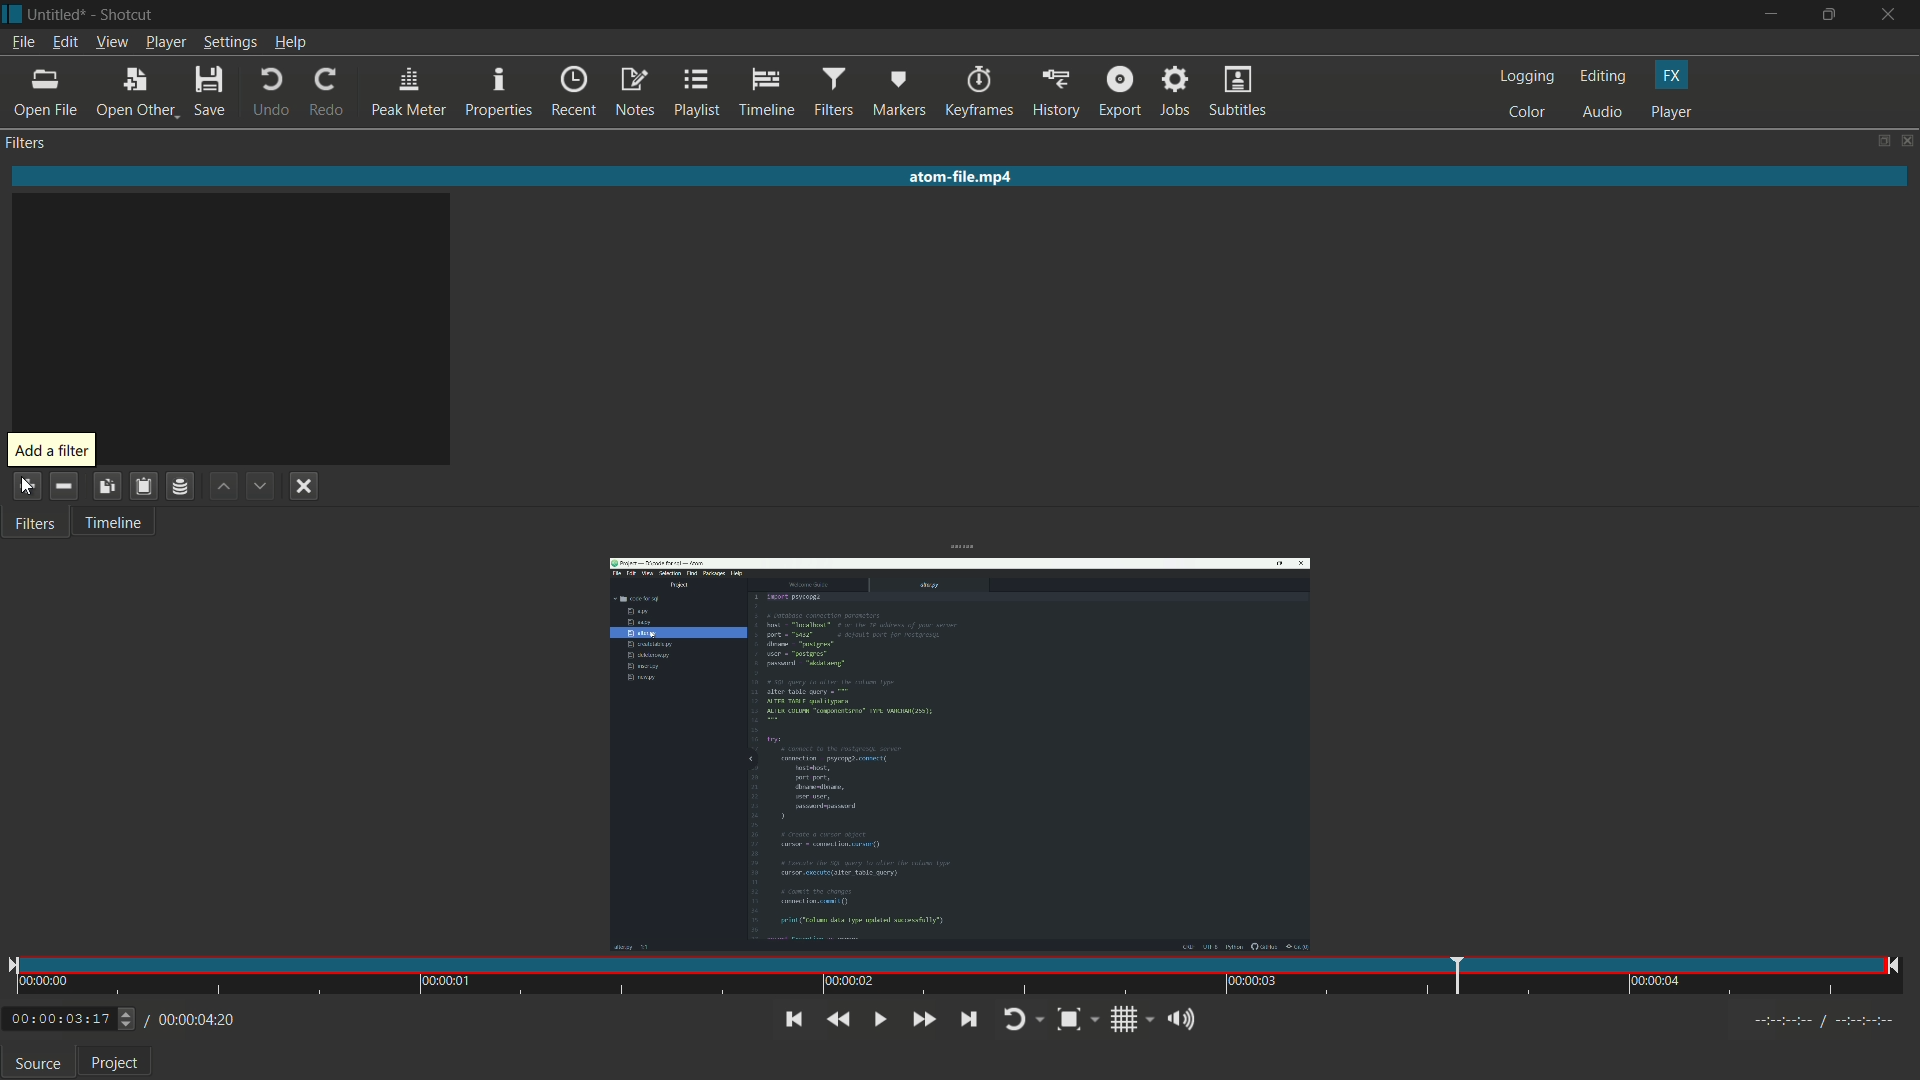 The image size is (1920, 1080). I want to click on markers, so click(896, 95).